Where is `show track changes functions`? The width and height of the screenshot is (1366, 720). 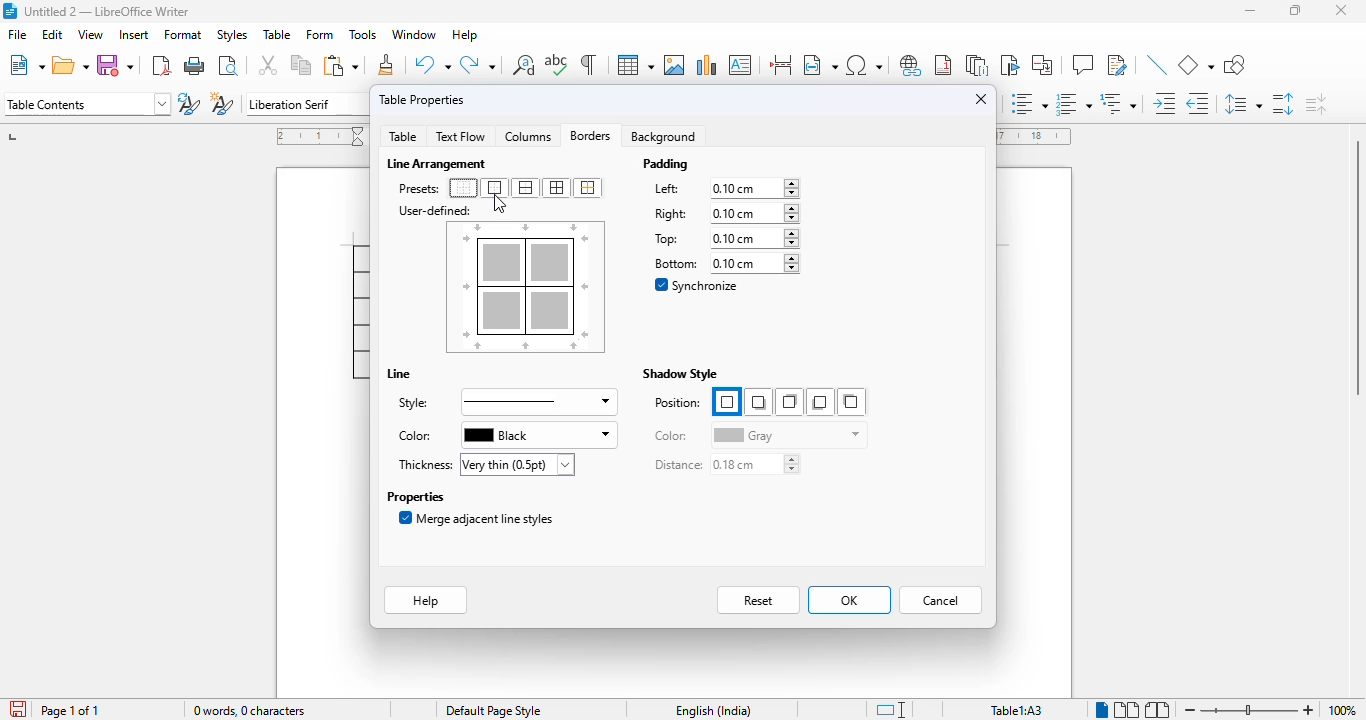 show track changes functions is located at coordinates (1118, 65).